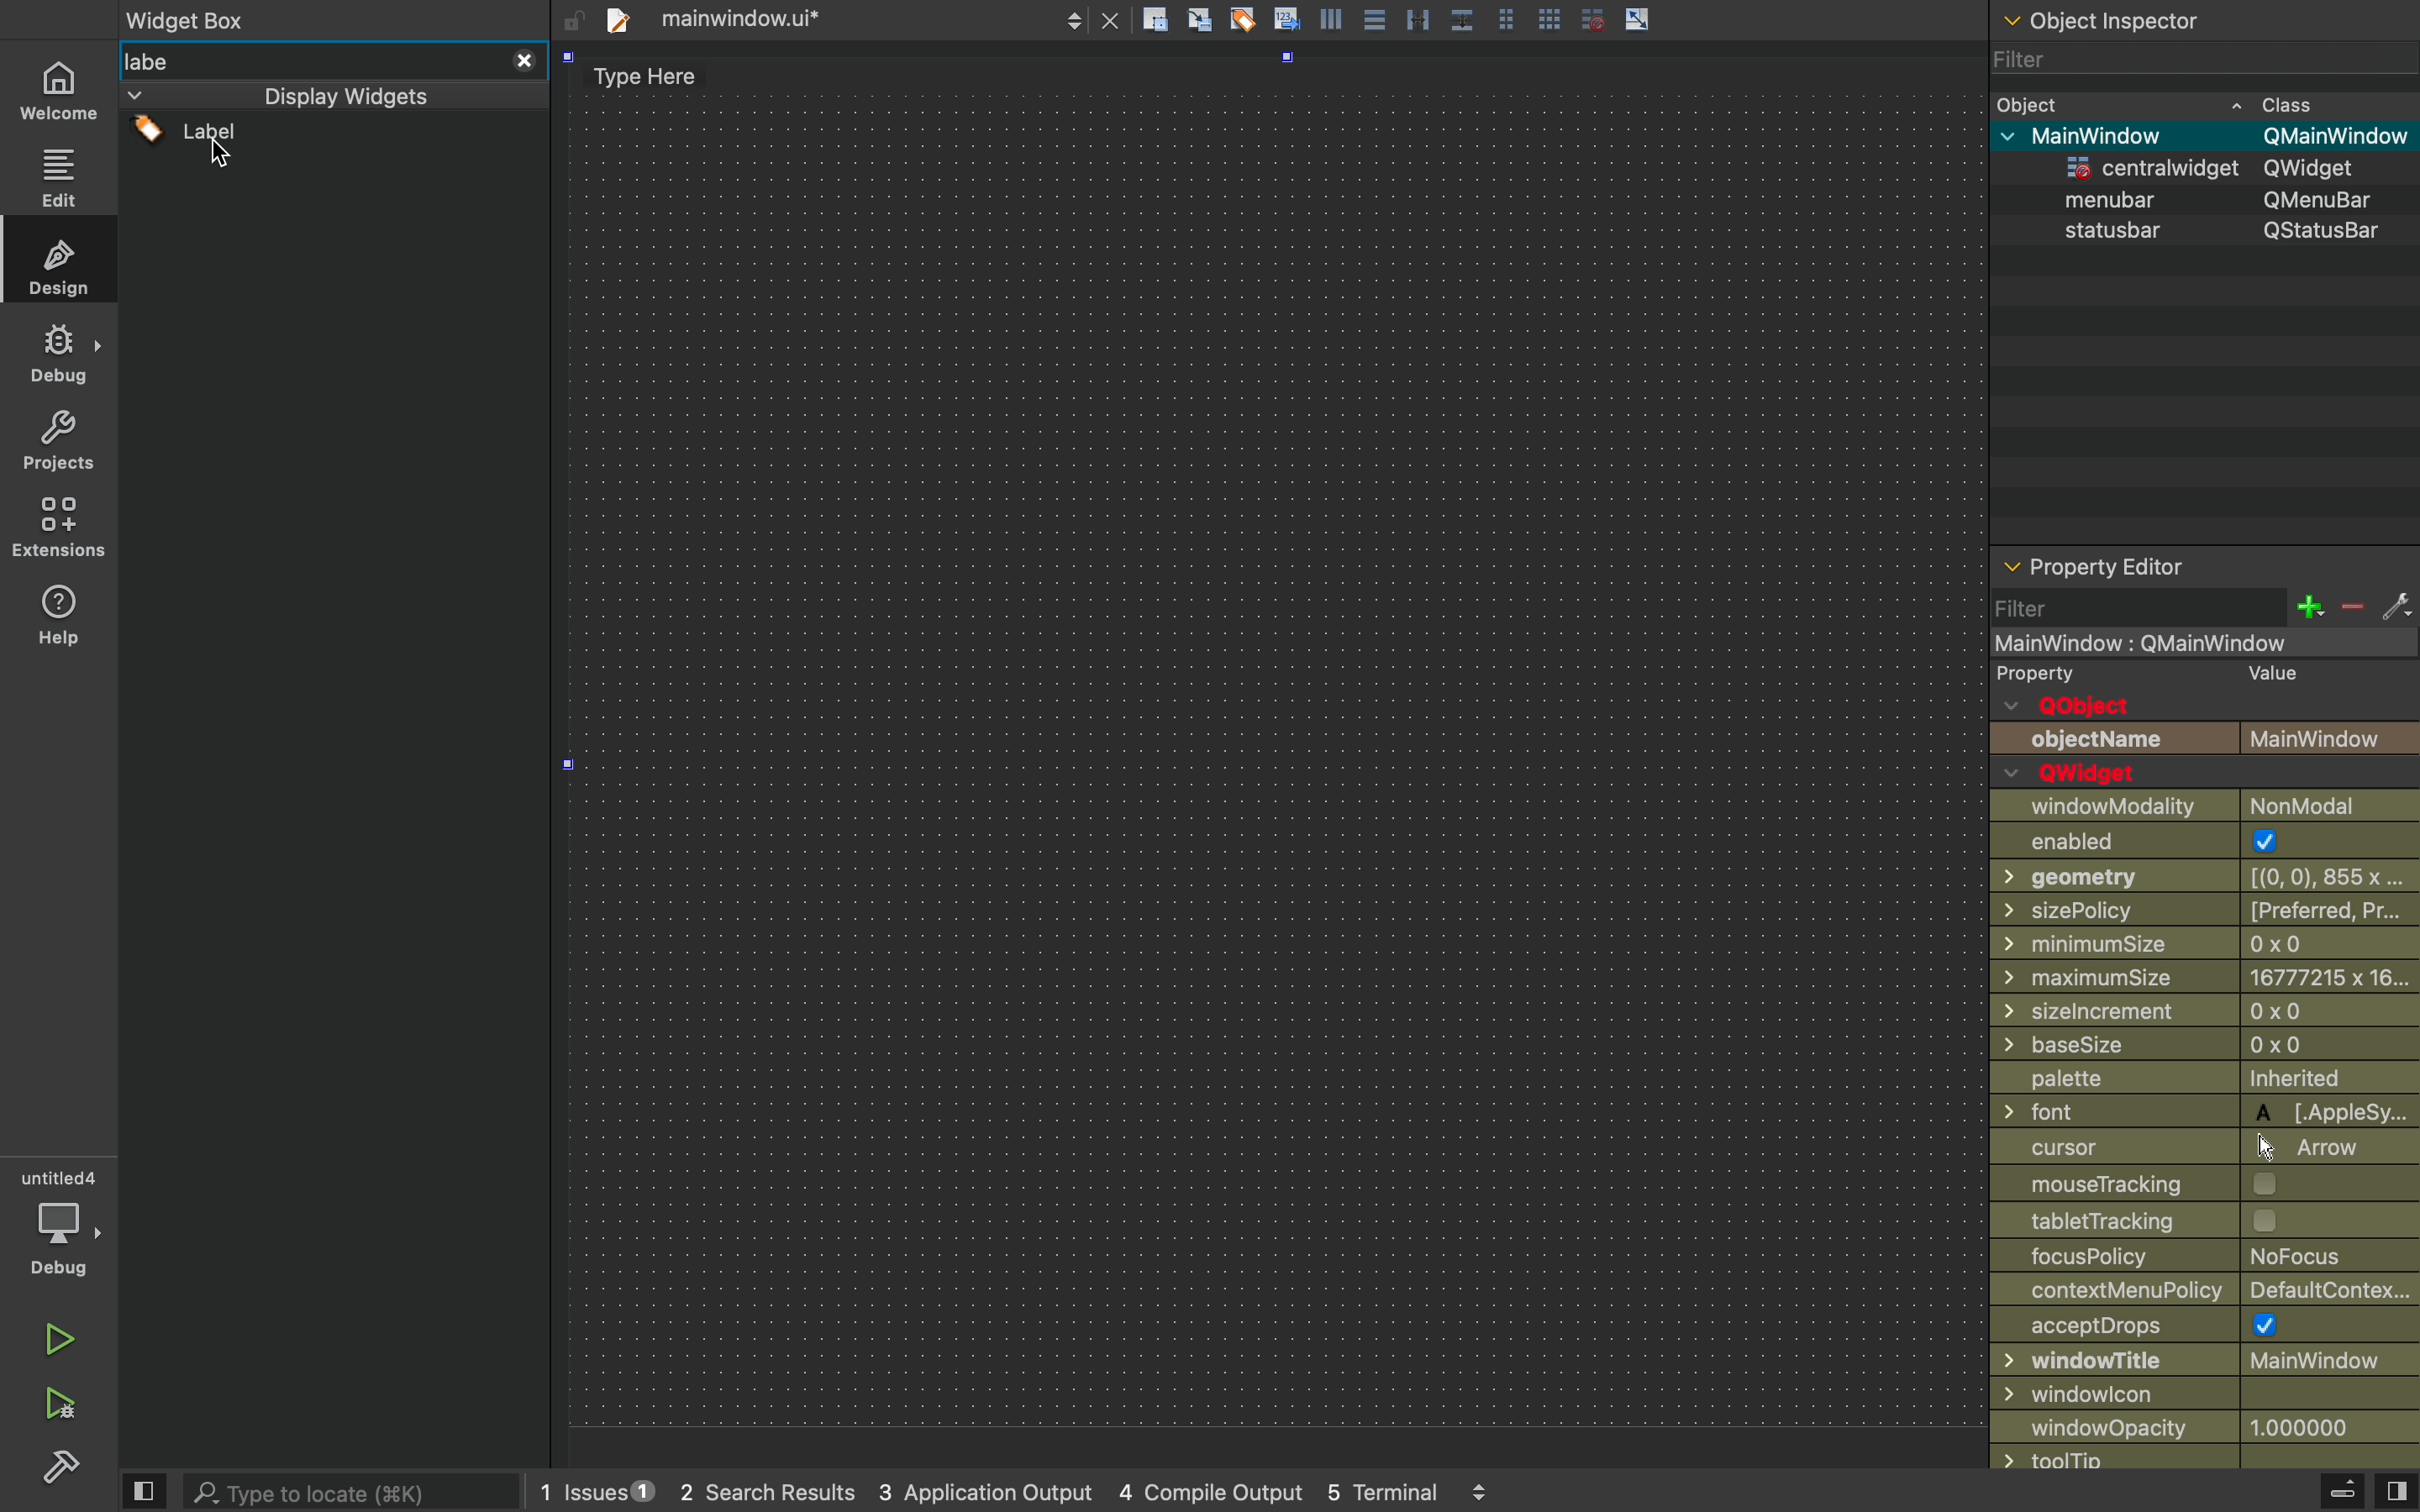 This screenshot has width=2420, height=1512. I want to click on help, so click(60, 621).